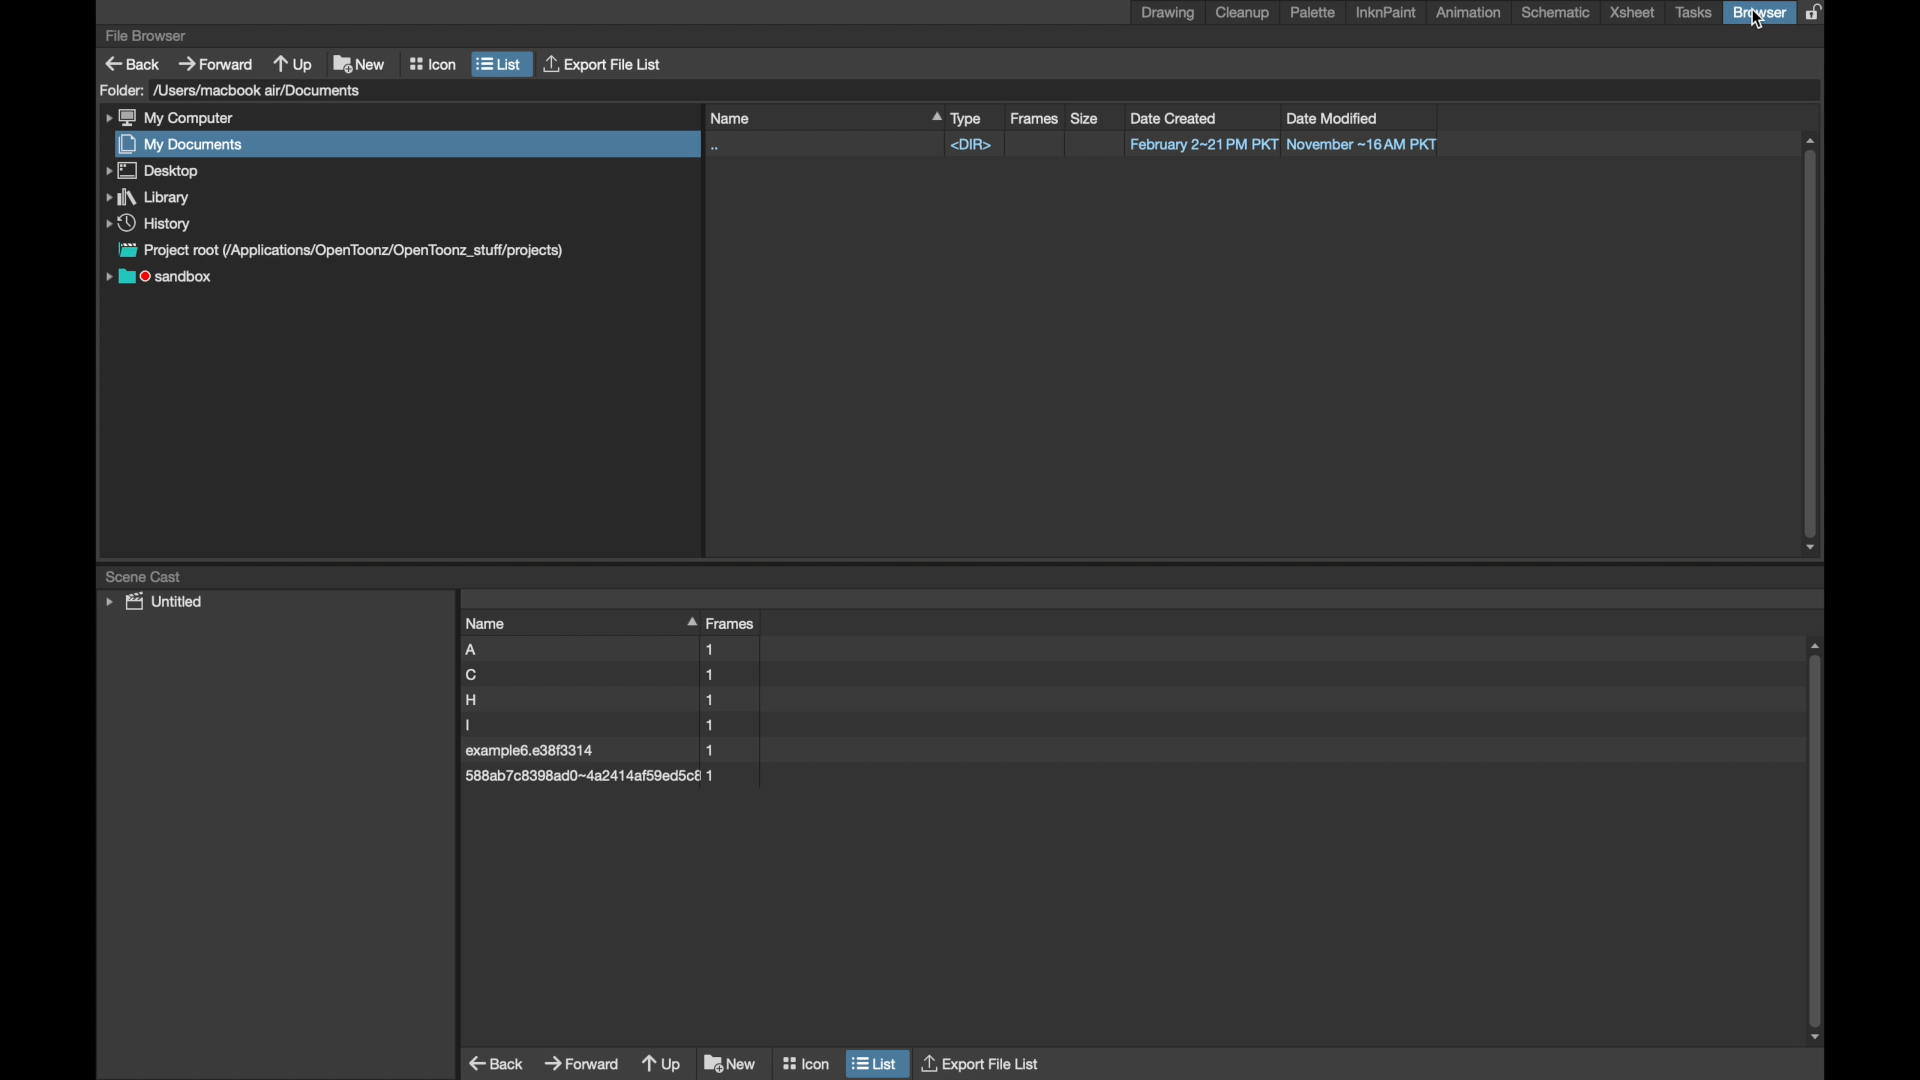 This screenshot has height=1080, width=1920. Describe the element at coordinates (983, 1064) in the screenshot. I see `export file list` at that location.